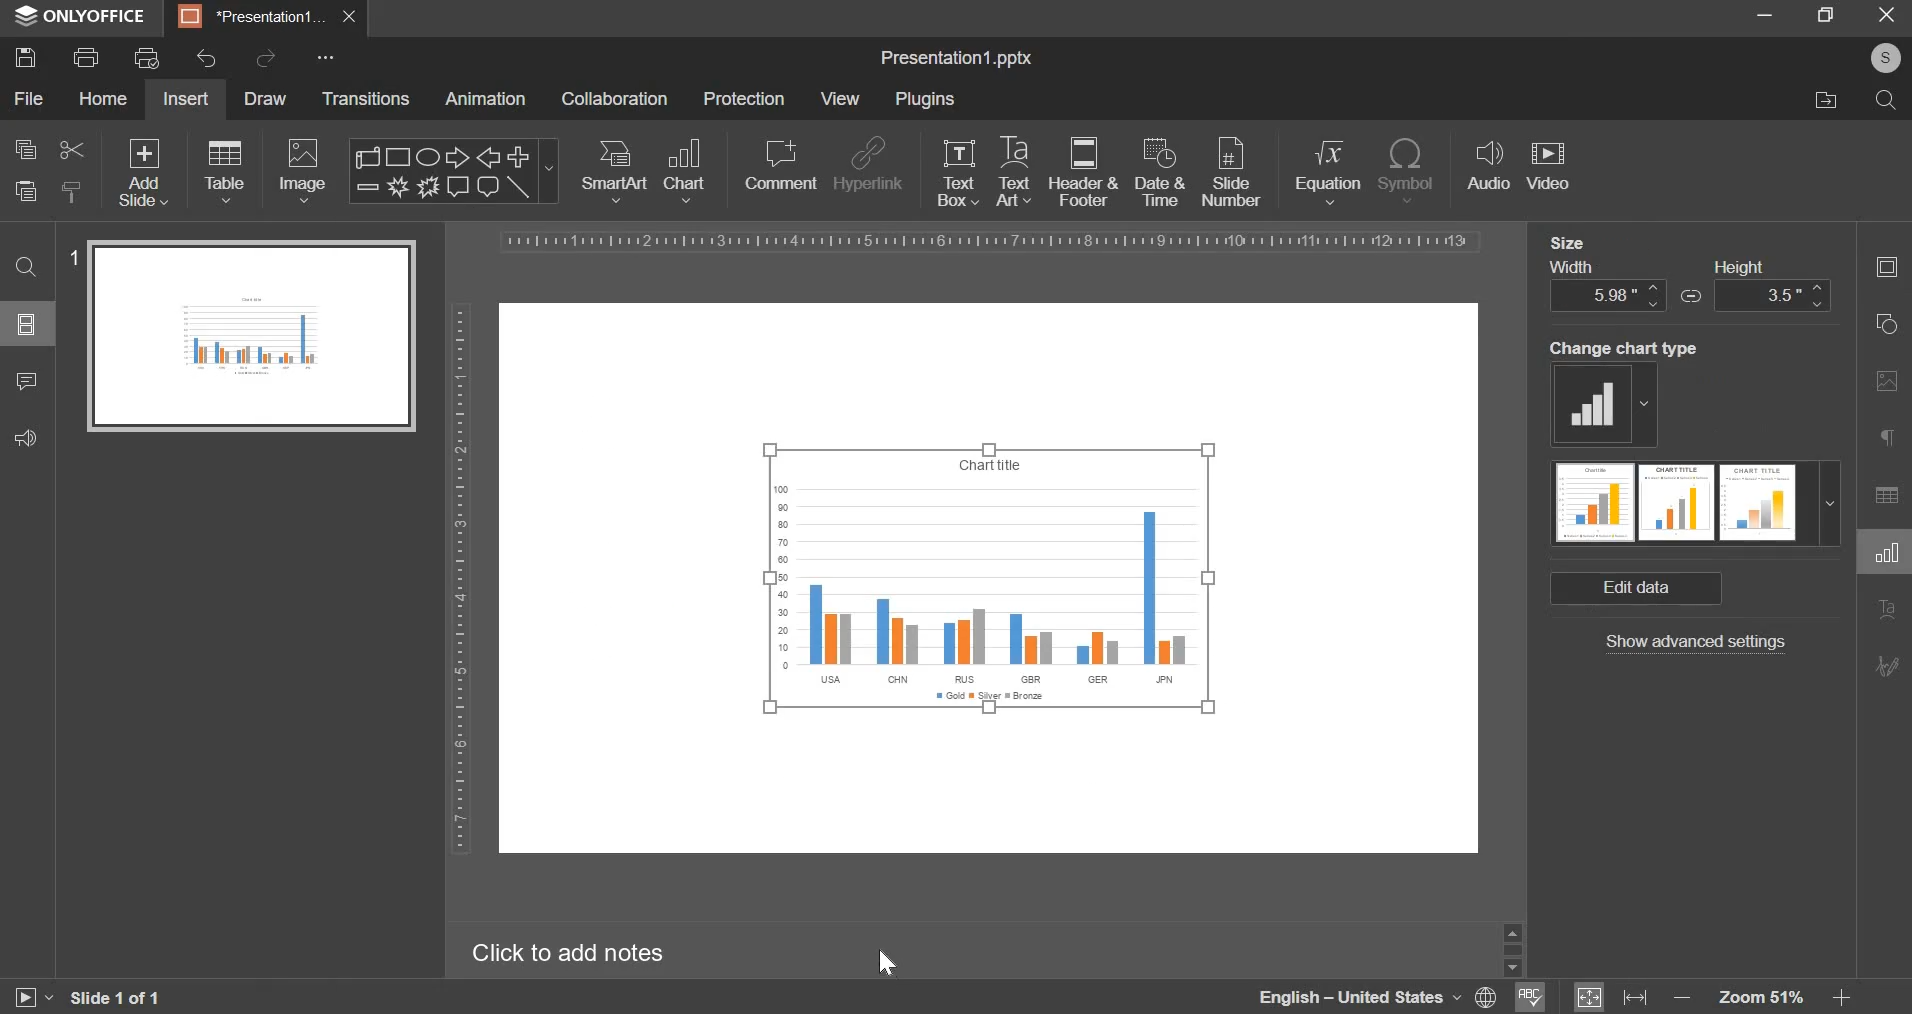 This screenshot has width=1912, height=1014. Describe the element at coordinates (890, 964) in the screenshot. I see `Cursor` at that location.